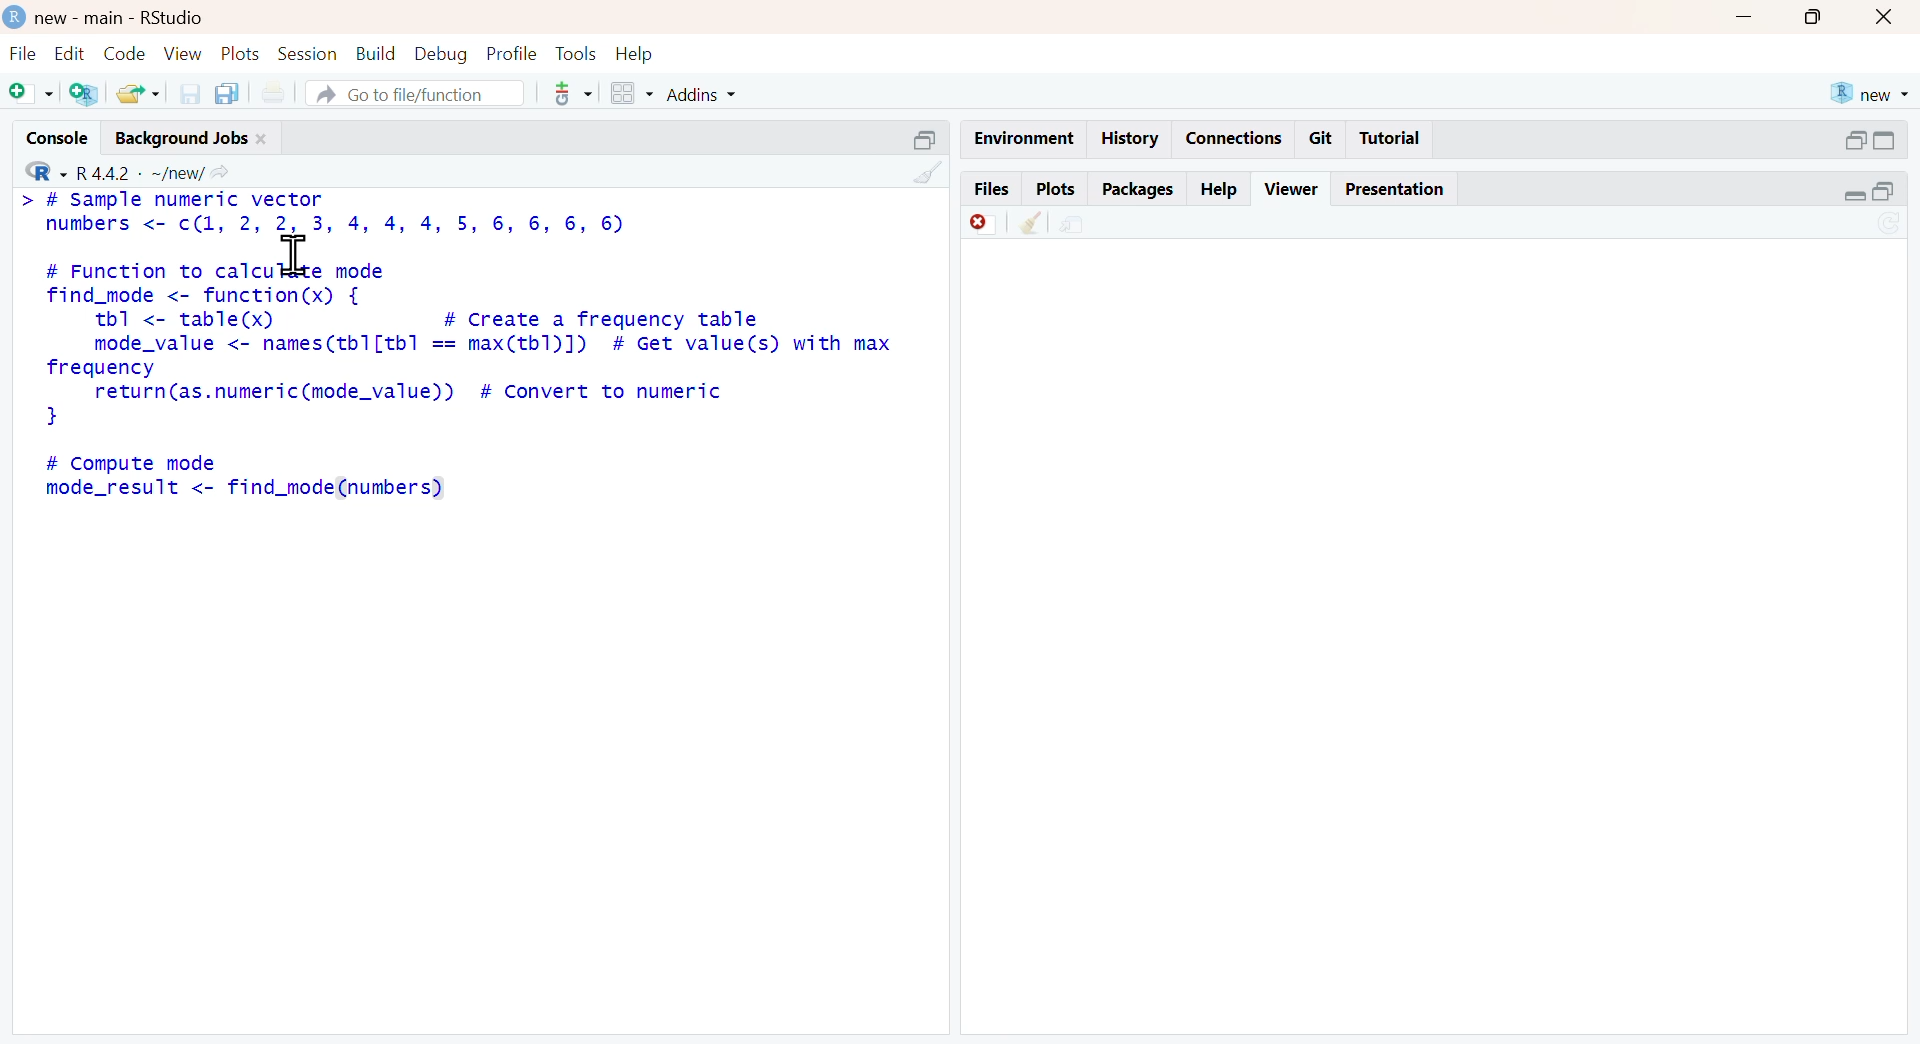  I want to click on go to file/function, so click(417, 92).